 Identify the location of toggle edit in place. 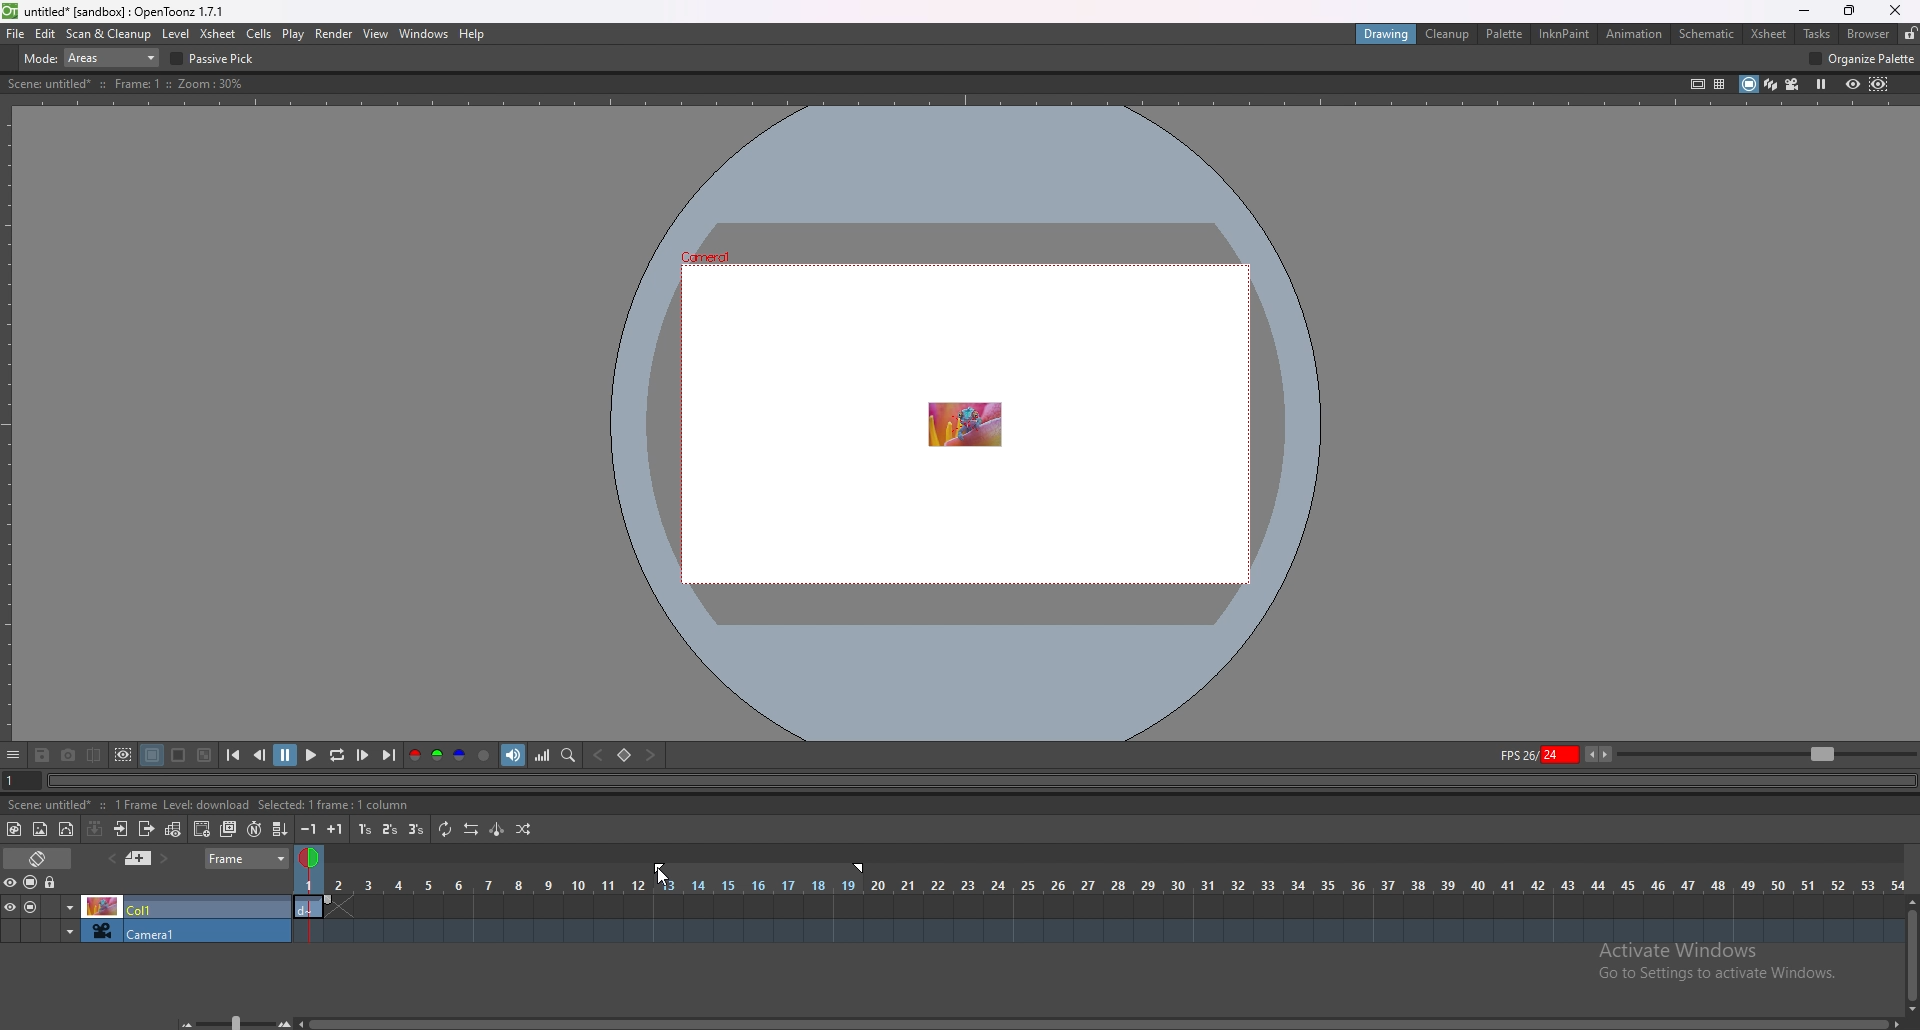
(175, 831).